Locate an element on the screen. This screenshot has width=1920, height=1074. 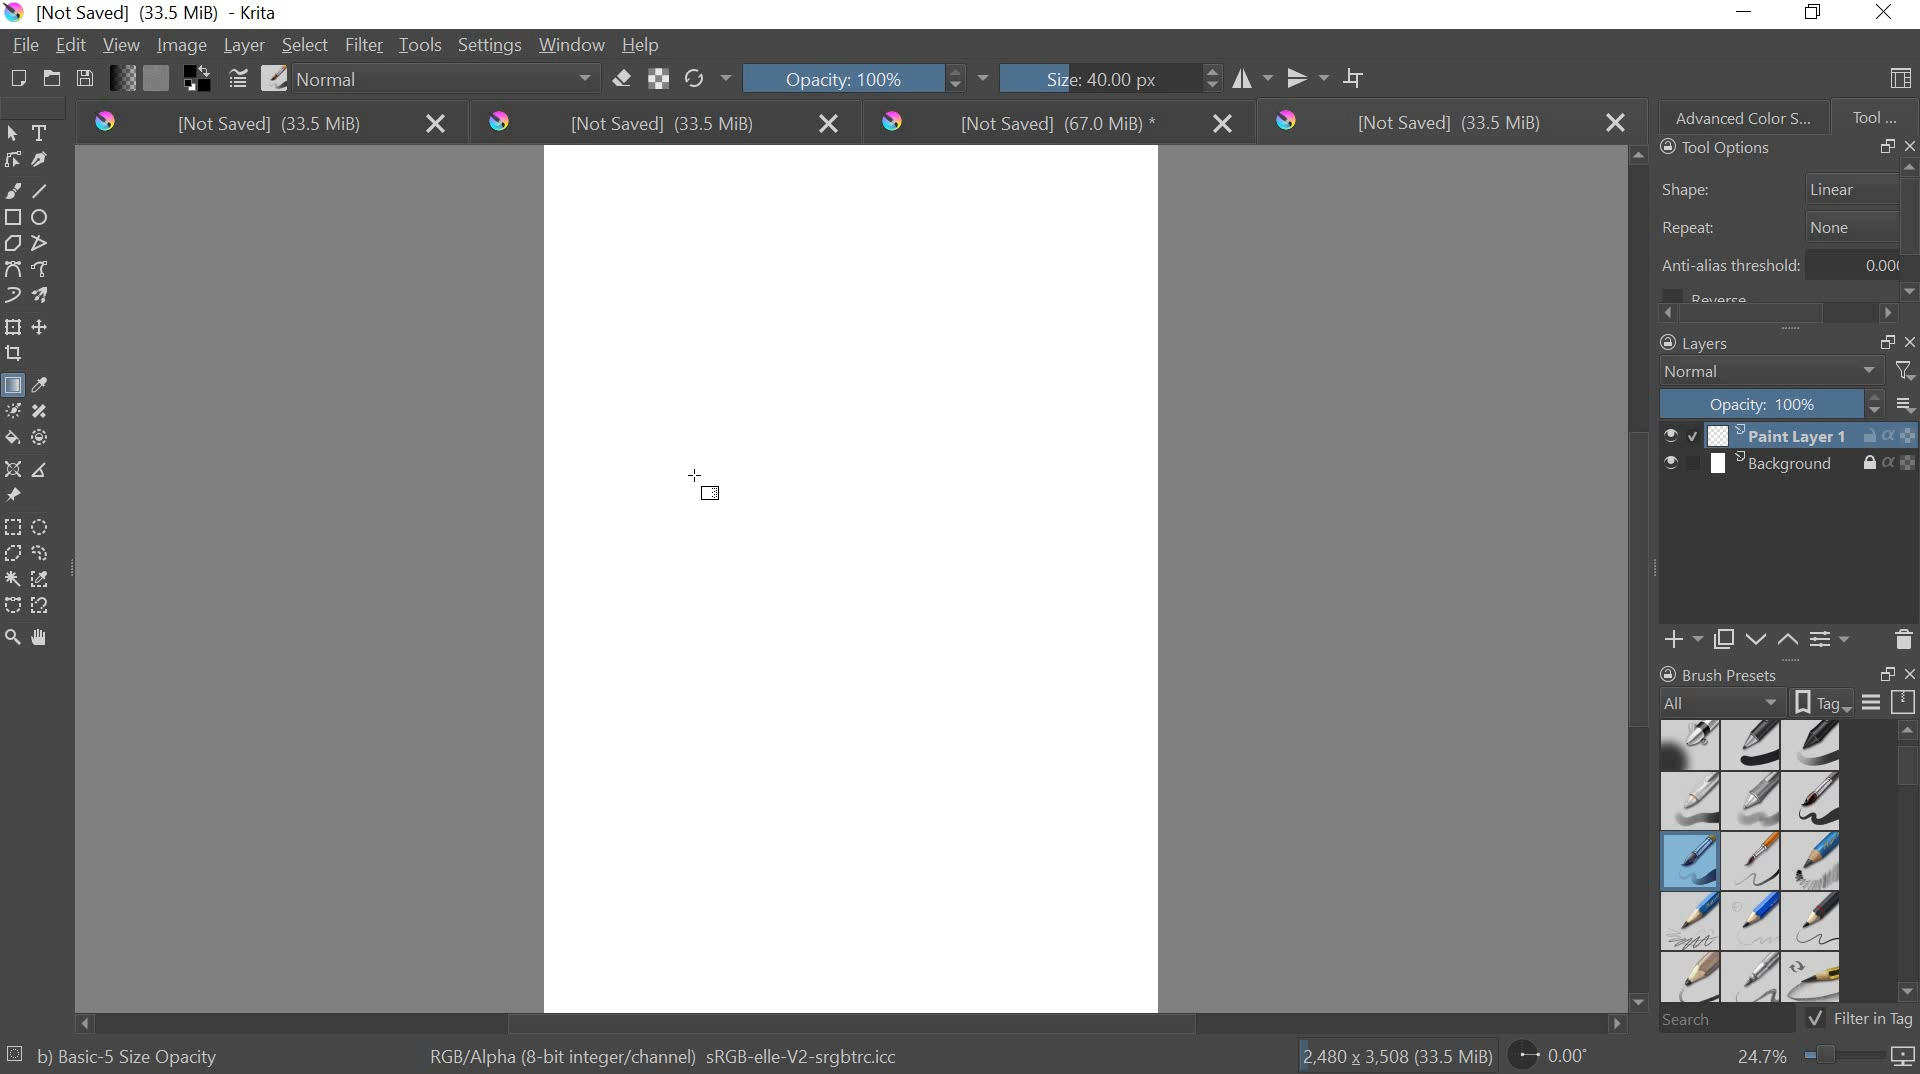
2.480 x 3.508 (33.5 mb) 0.00 is located at coordinates (1448, 1051).